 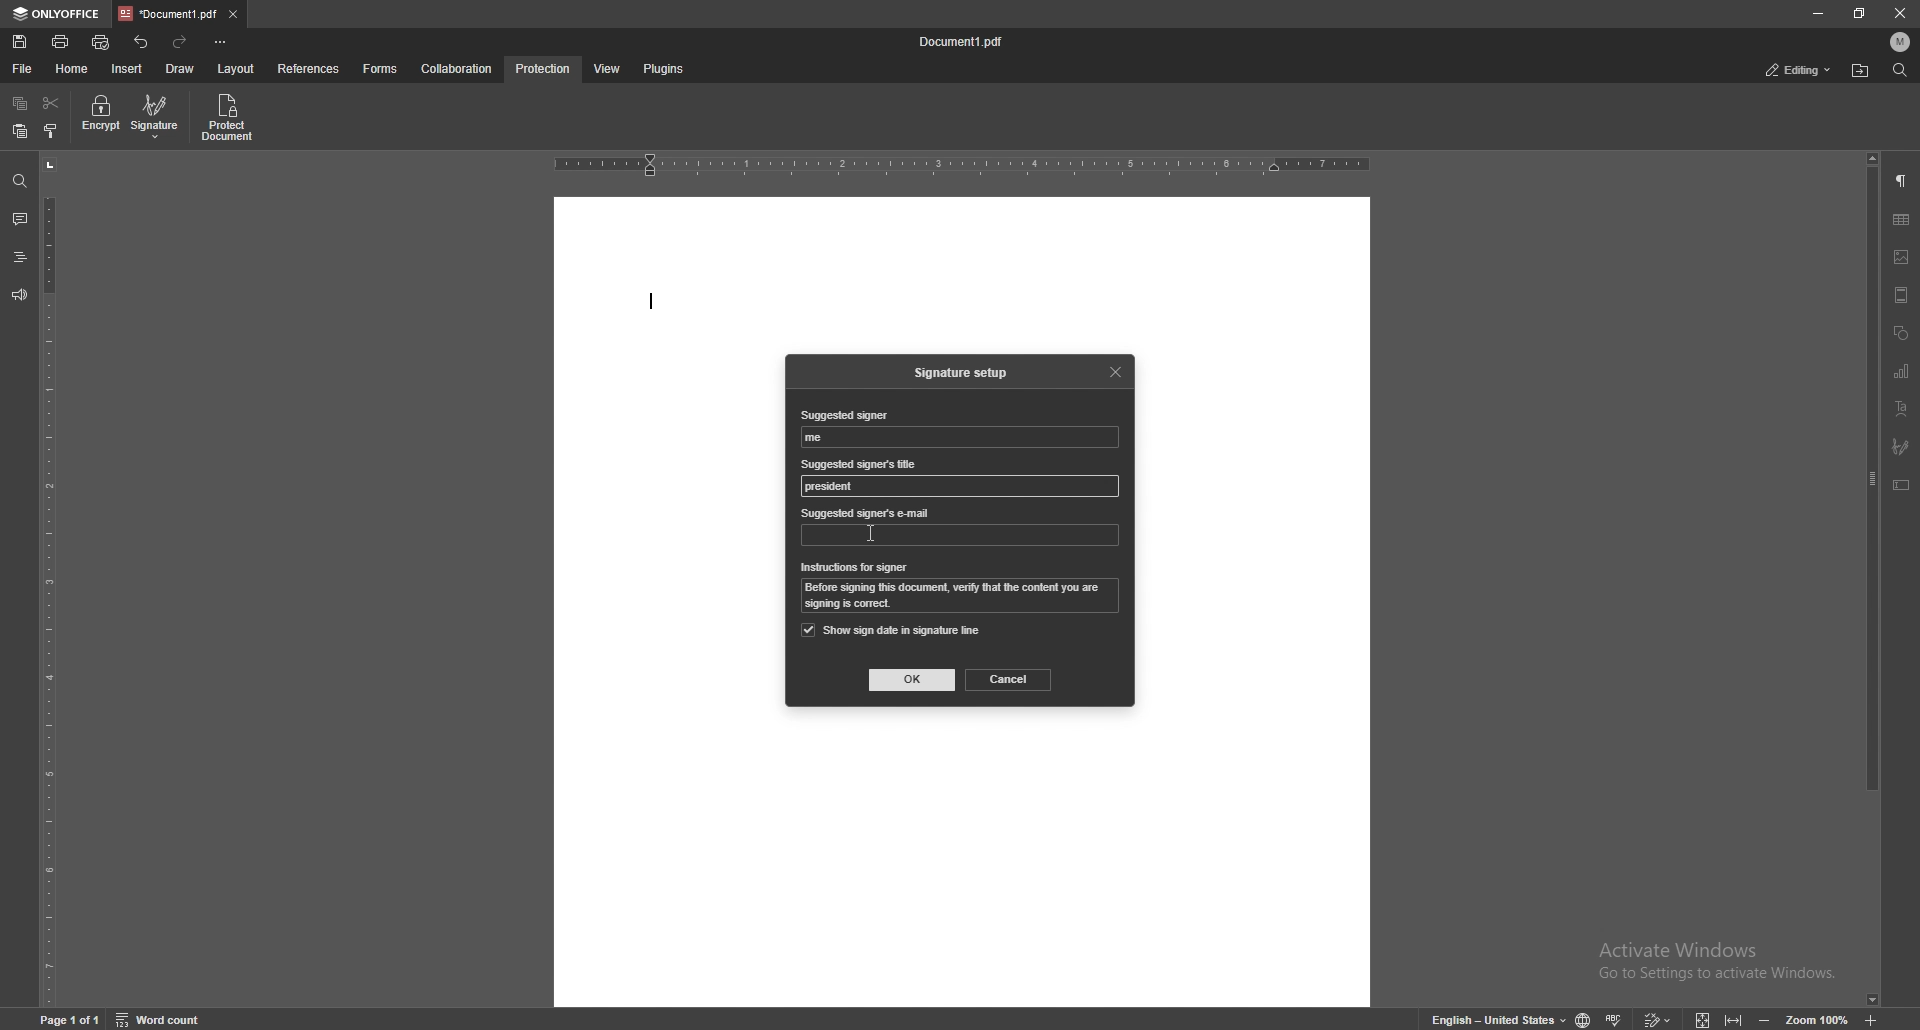 What do you see at coordinates (1799, 71) in the screenshot?
I see `status` at bounding box center [1799, 71].